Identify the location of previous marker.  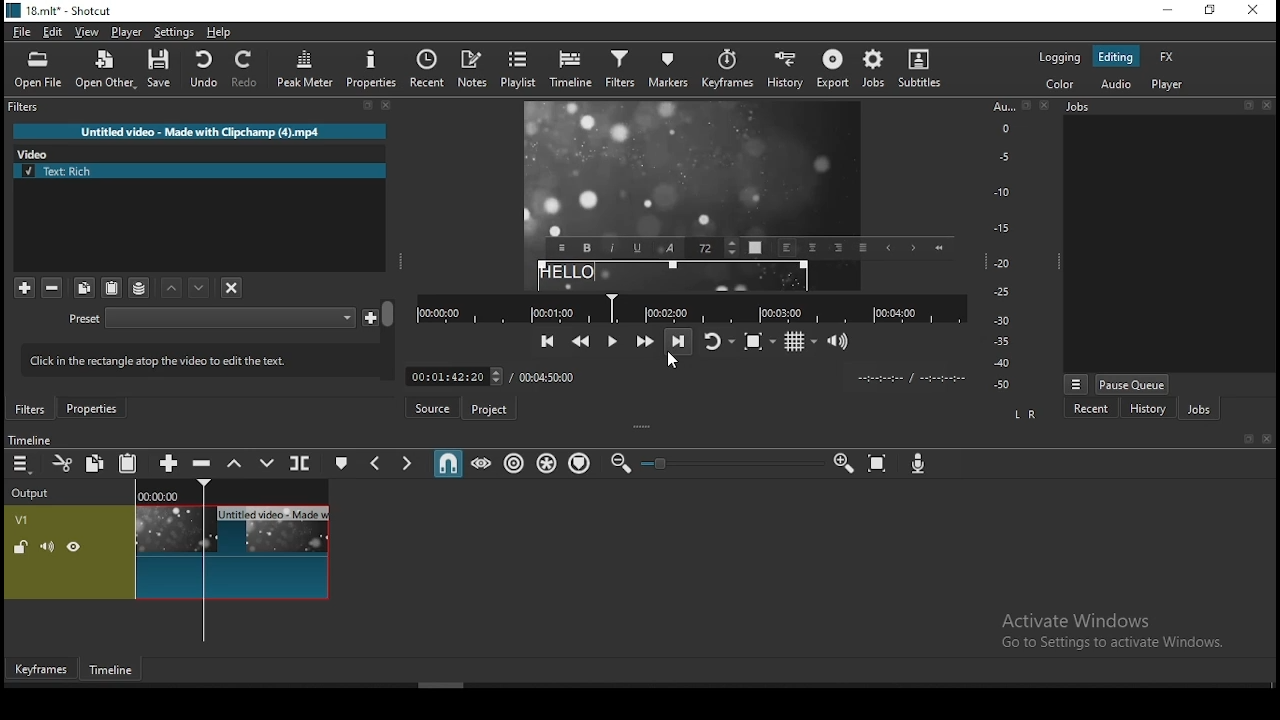
(378, 461).